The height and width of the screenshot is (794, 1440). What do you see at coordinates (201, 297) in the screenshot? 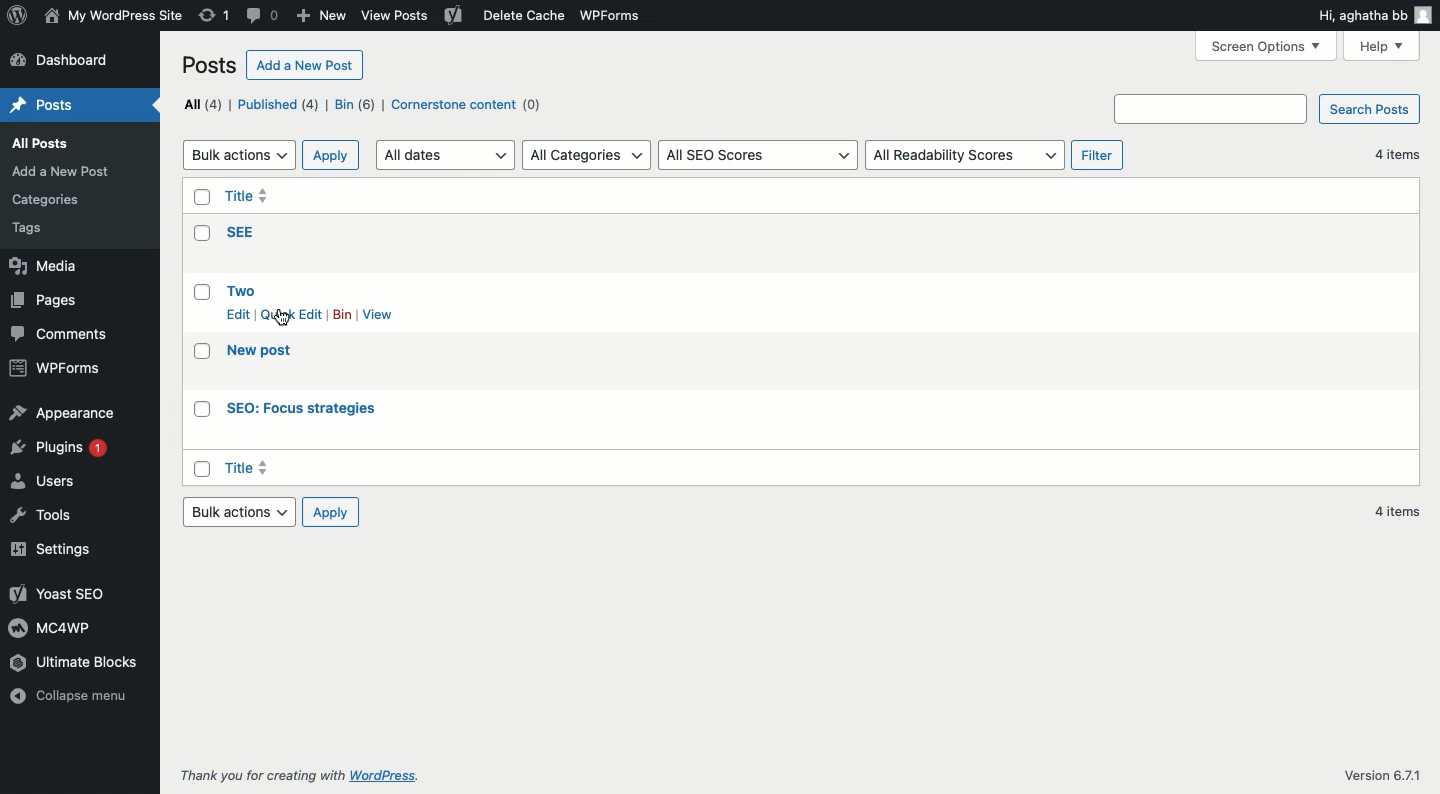
I see `Checkbox` at bounding box center [201, 297].